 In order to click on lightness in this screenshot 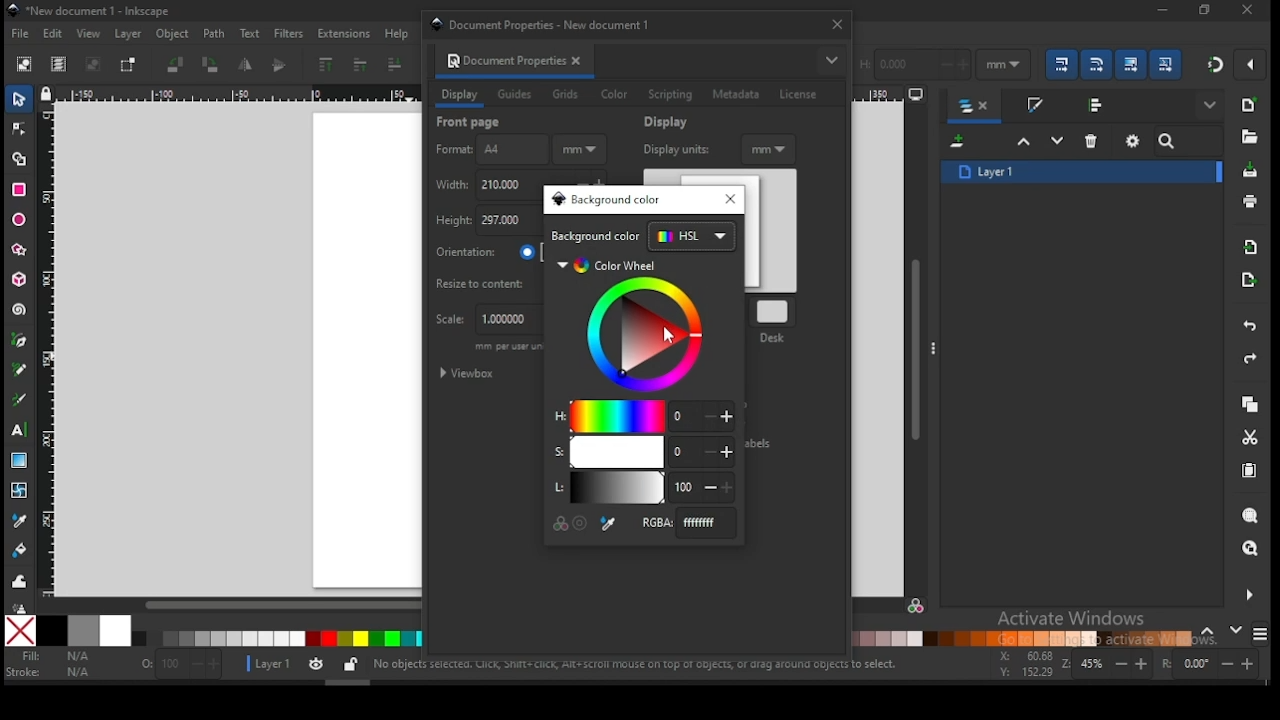, I will do `click(642, 488)`.